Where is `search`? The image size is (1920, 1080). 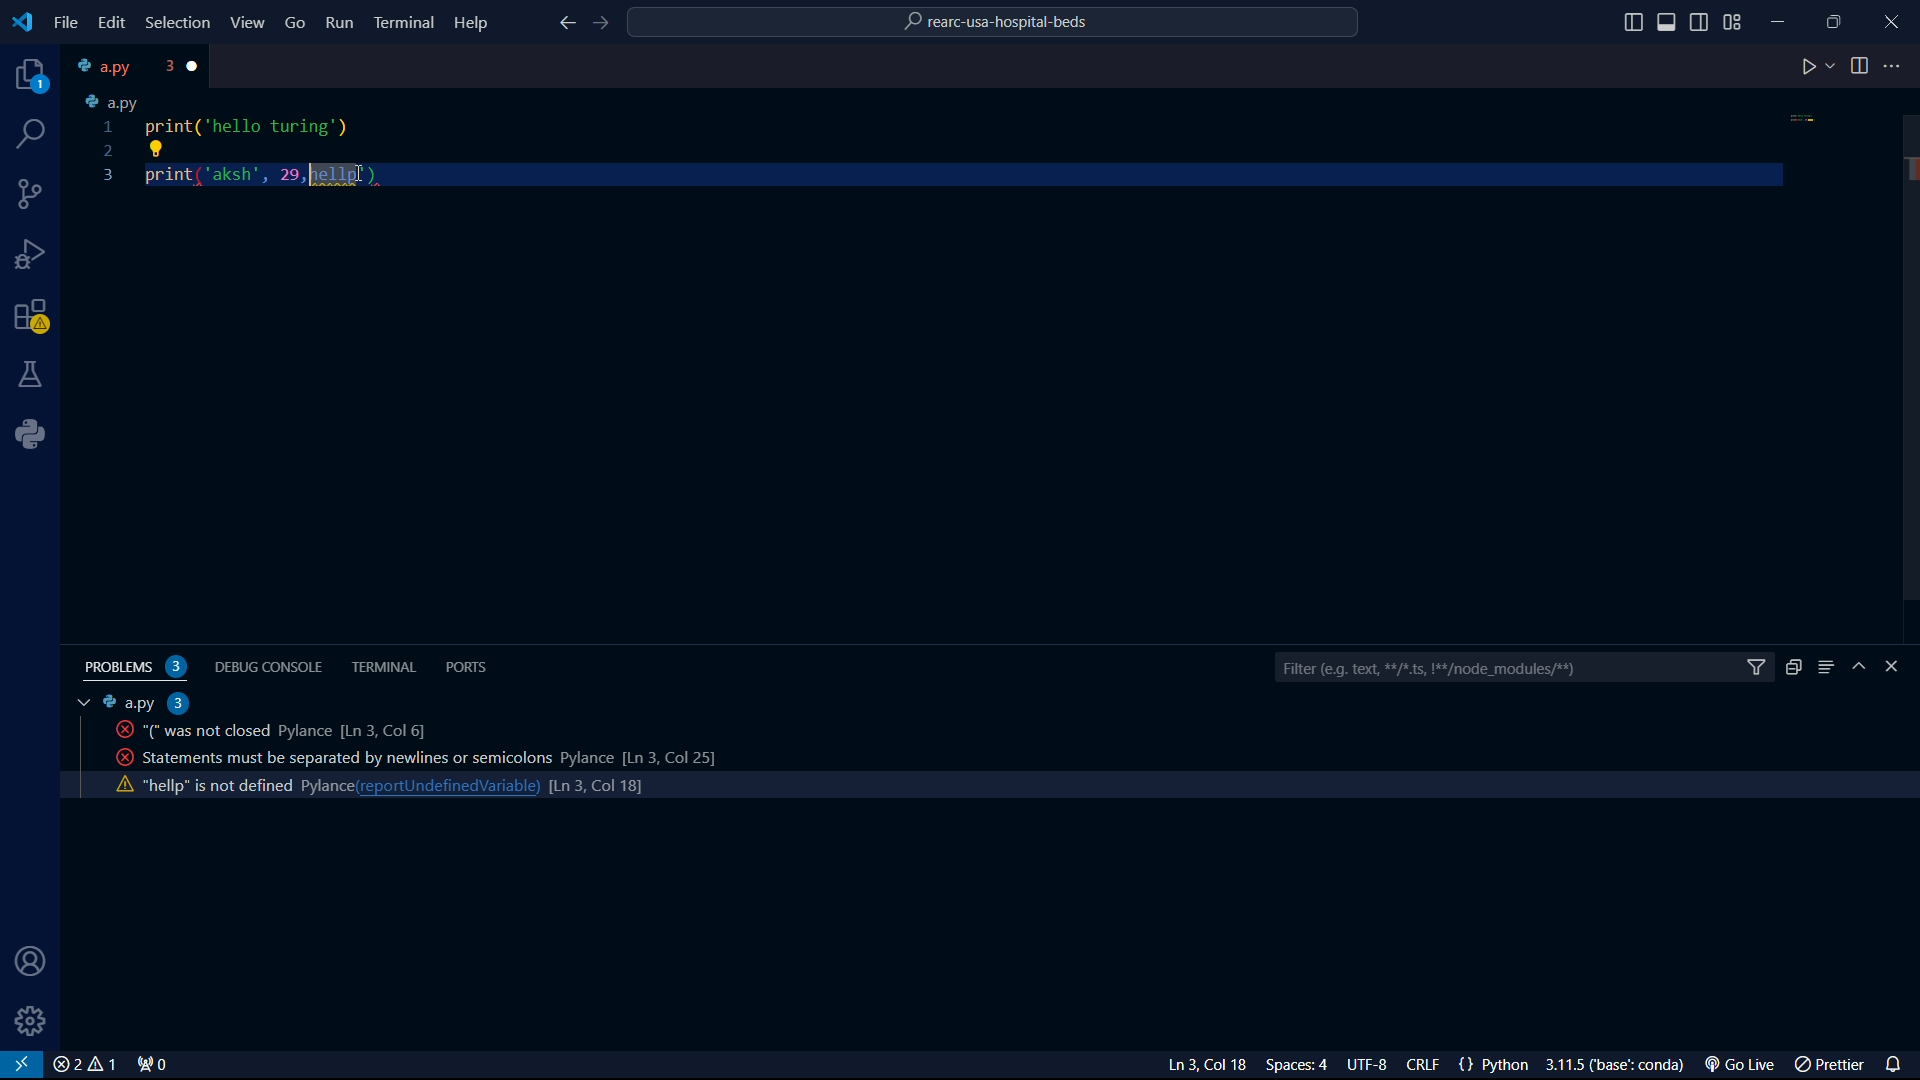 search is located at coordinates (33, 134).